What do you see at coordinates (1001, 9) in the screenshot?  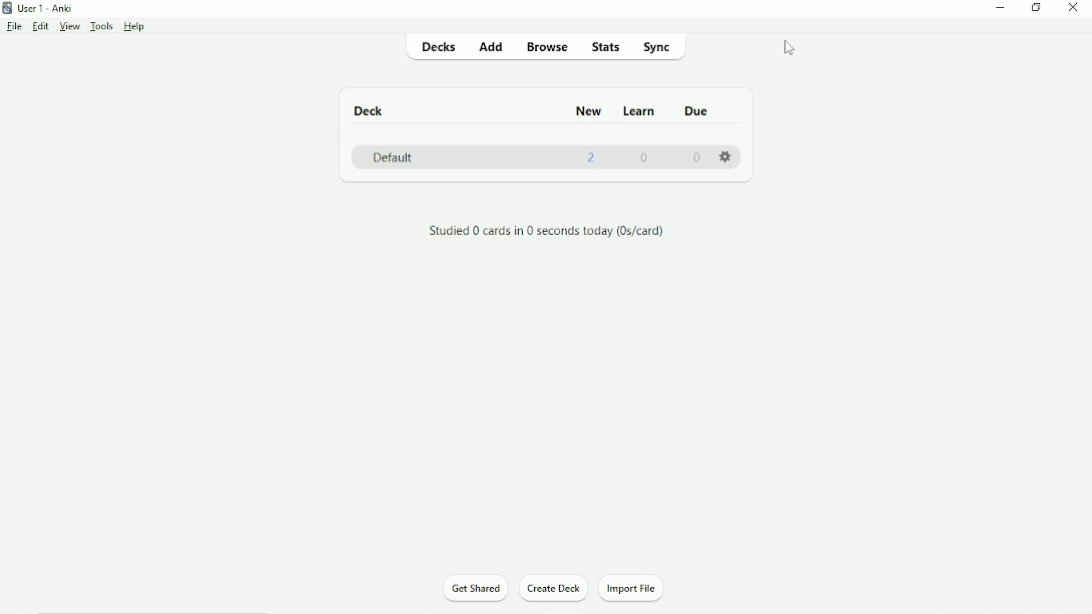 I see `Minimize` at bounding box center [1001, 9].